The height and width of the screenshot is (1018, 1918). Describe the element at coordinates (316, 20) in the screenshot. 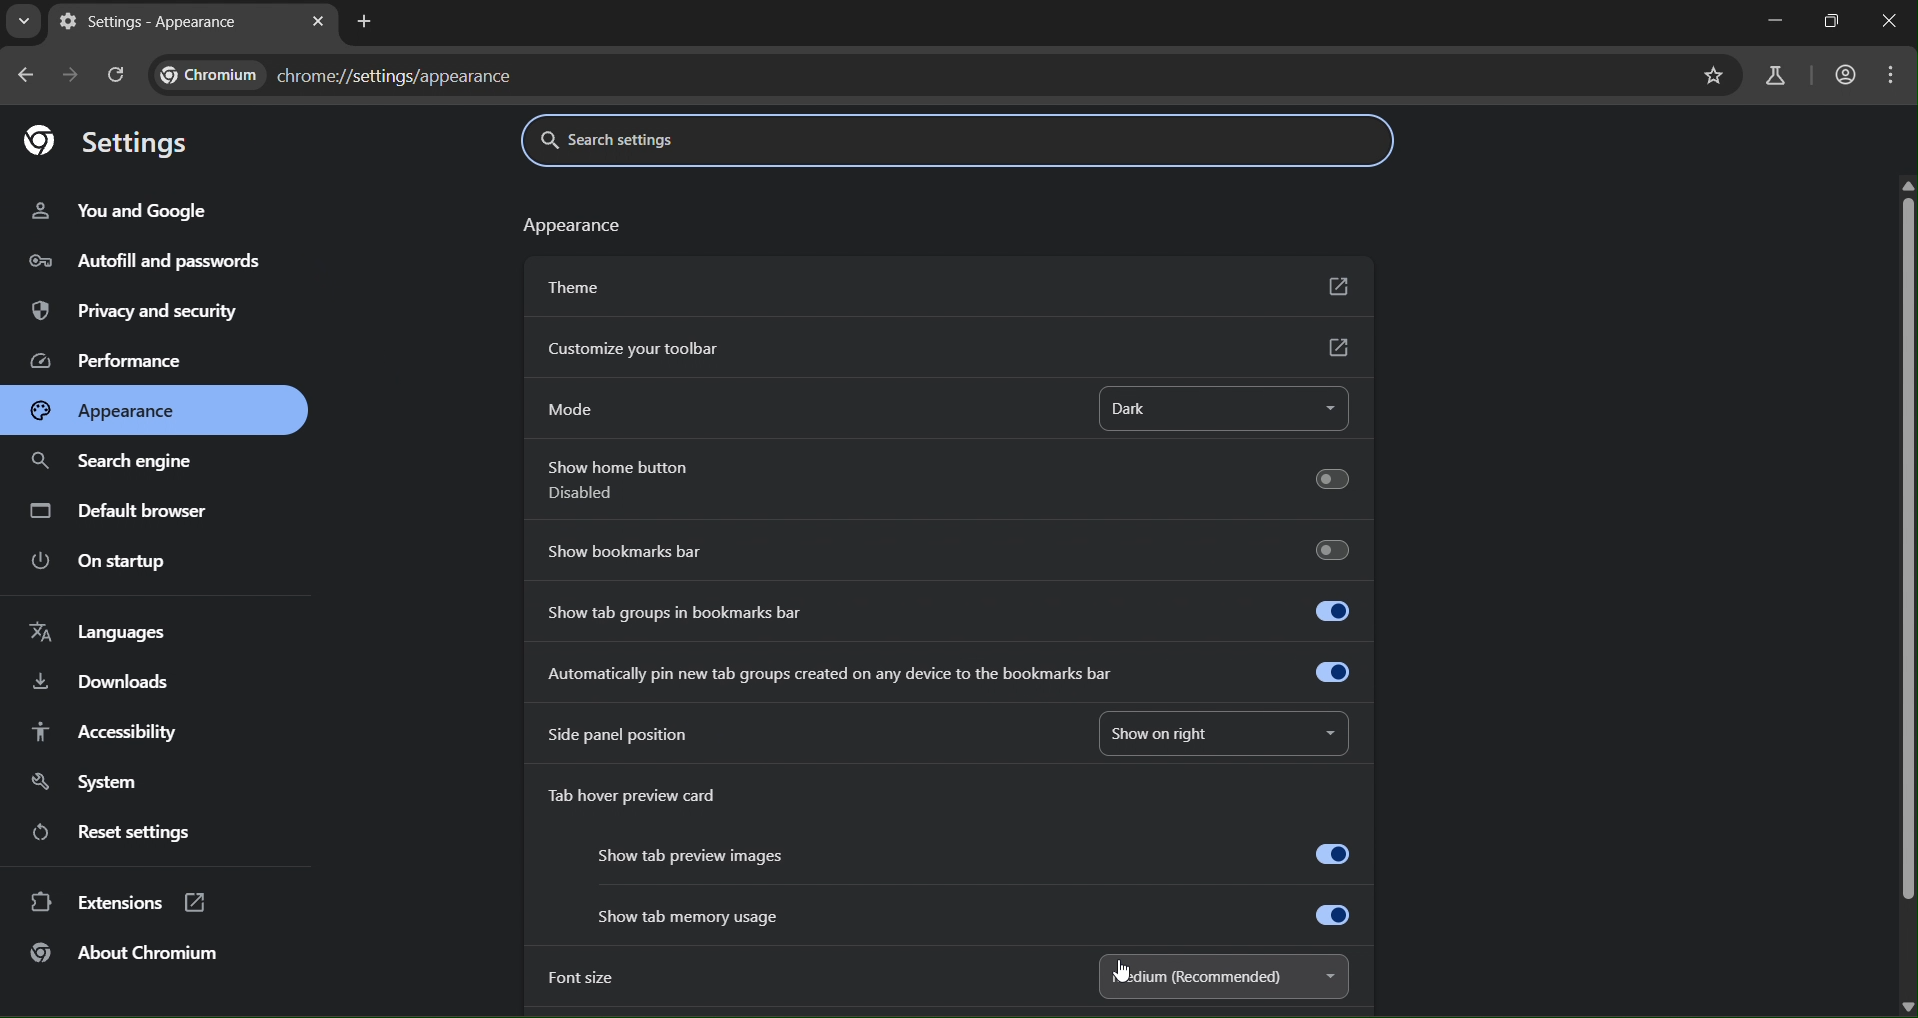

I see `close tab` at that location.